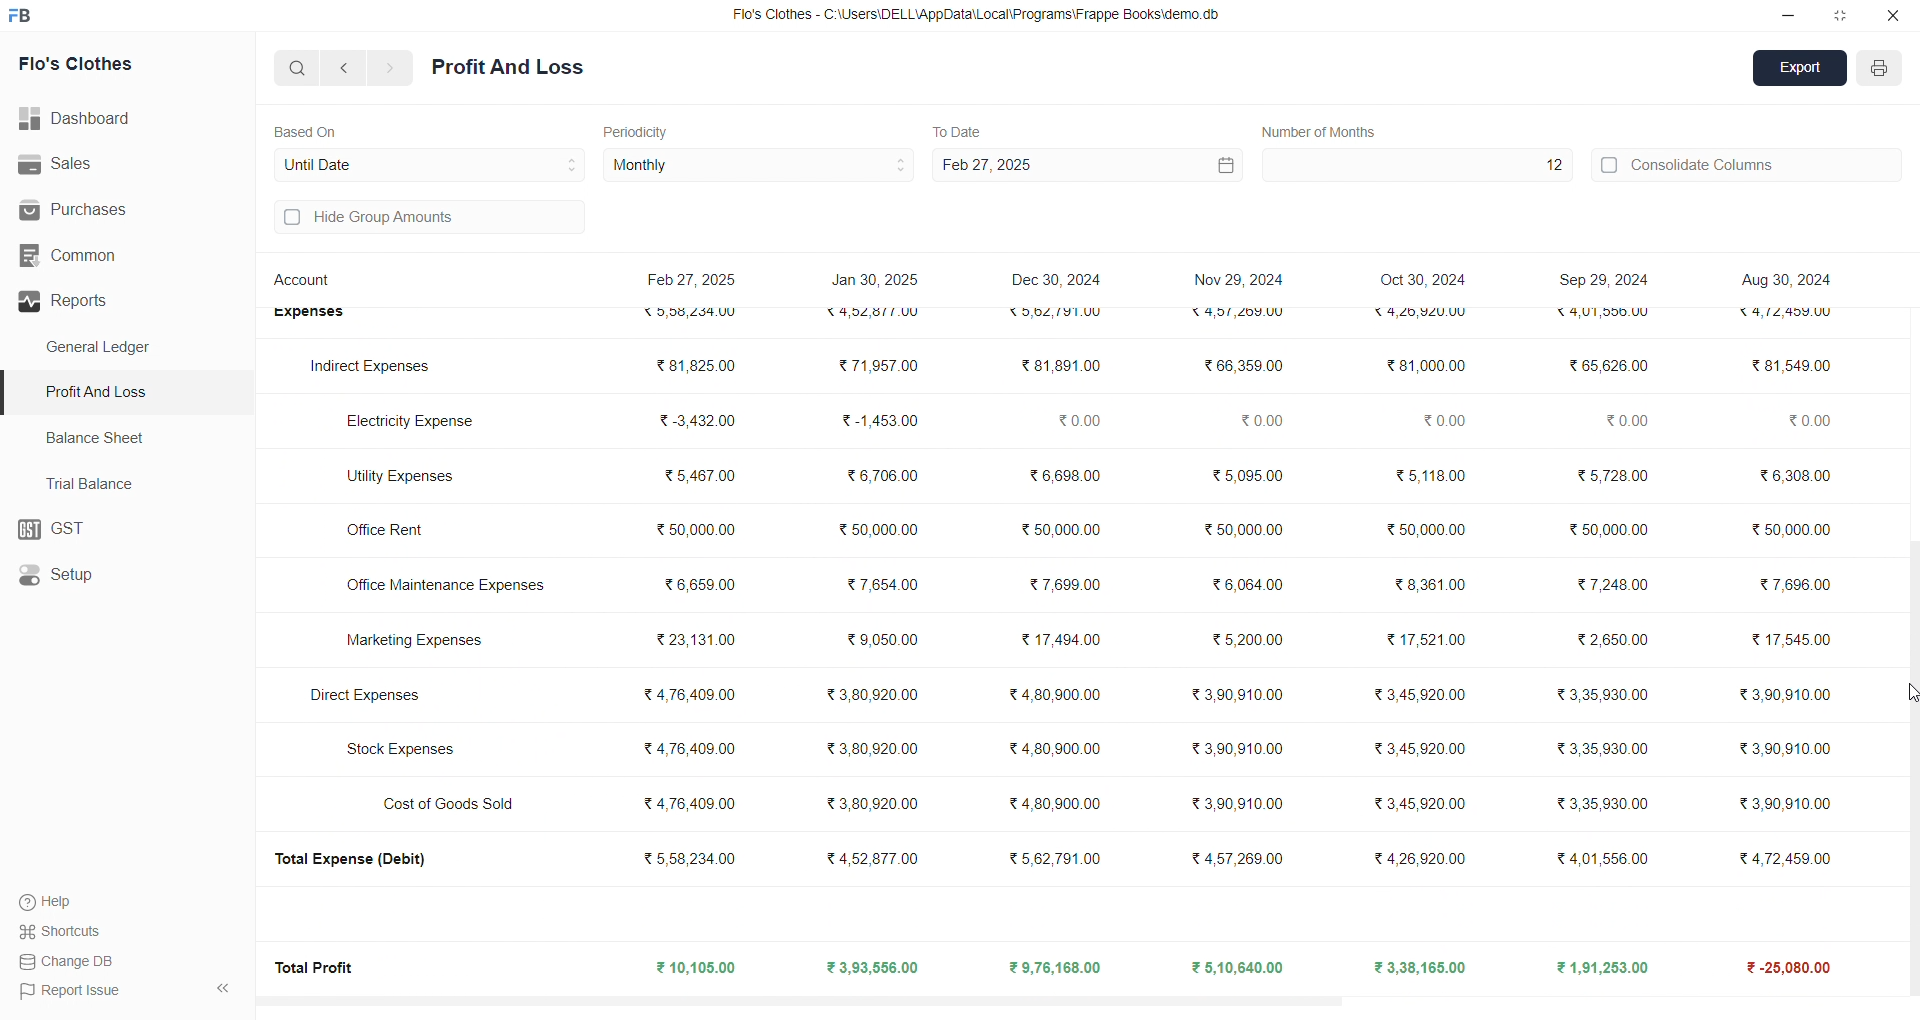 This screenshot has height=1020, width=1920. What do you see at coordinates (1594, 694) in the screenshot?
I see `₹3,35,930.00` at bounding box center [1594, 694].